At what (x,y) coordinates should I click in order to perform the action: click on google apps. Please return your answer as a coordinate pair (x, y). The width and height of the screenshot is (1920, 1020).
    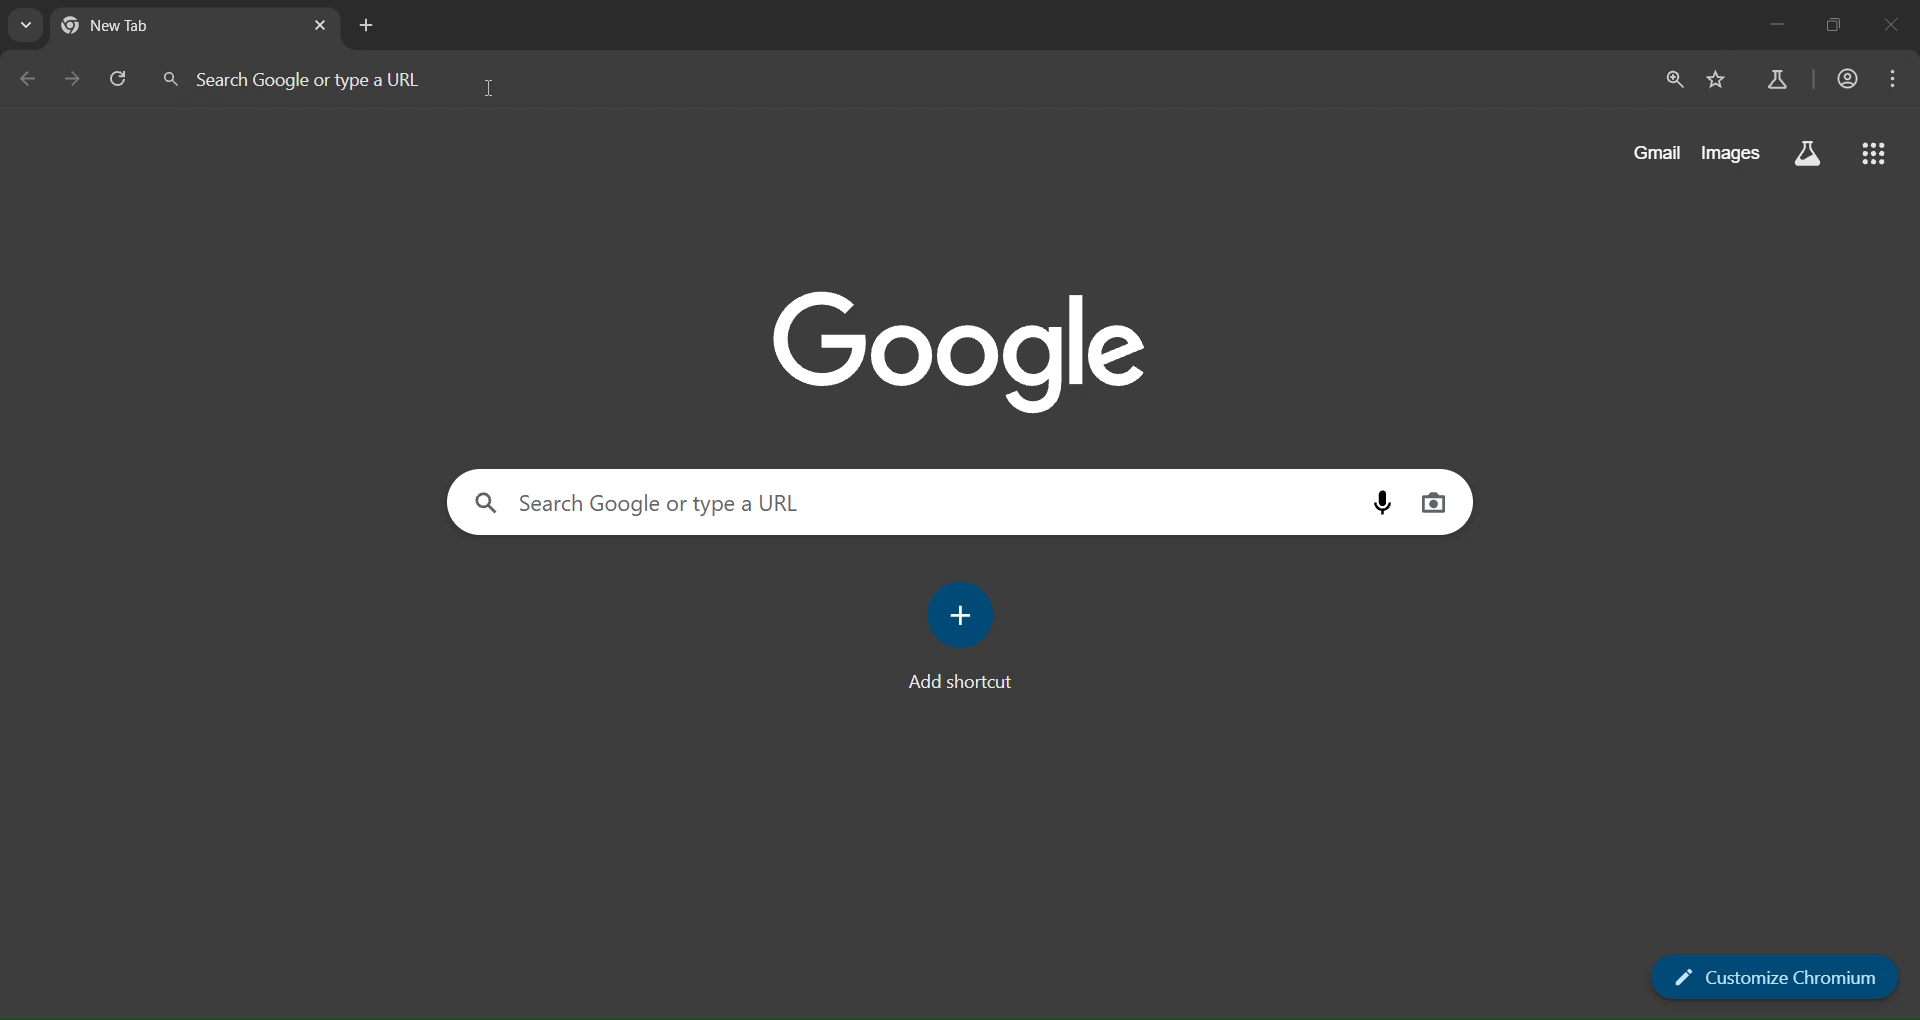
    Looking at the image, I should click on (1875, 155).